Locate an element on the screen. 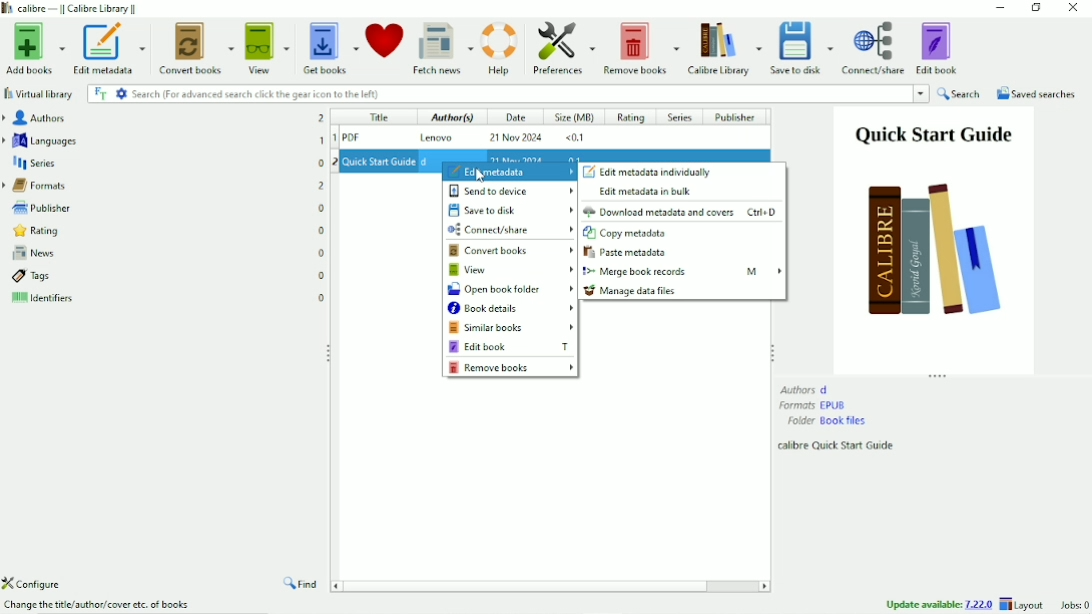  Search the full text of all books in library is located at coordinates (100, 93).